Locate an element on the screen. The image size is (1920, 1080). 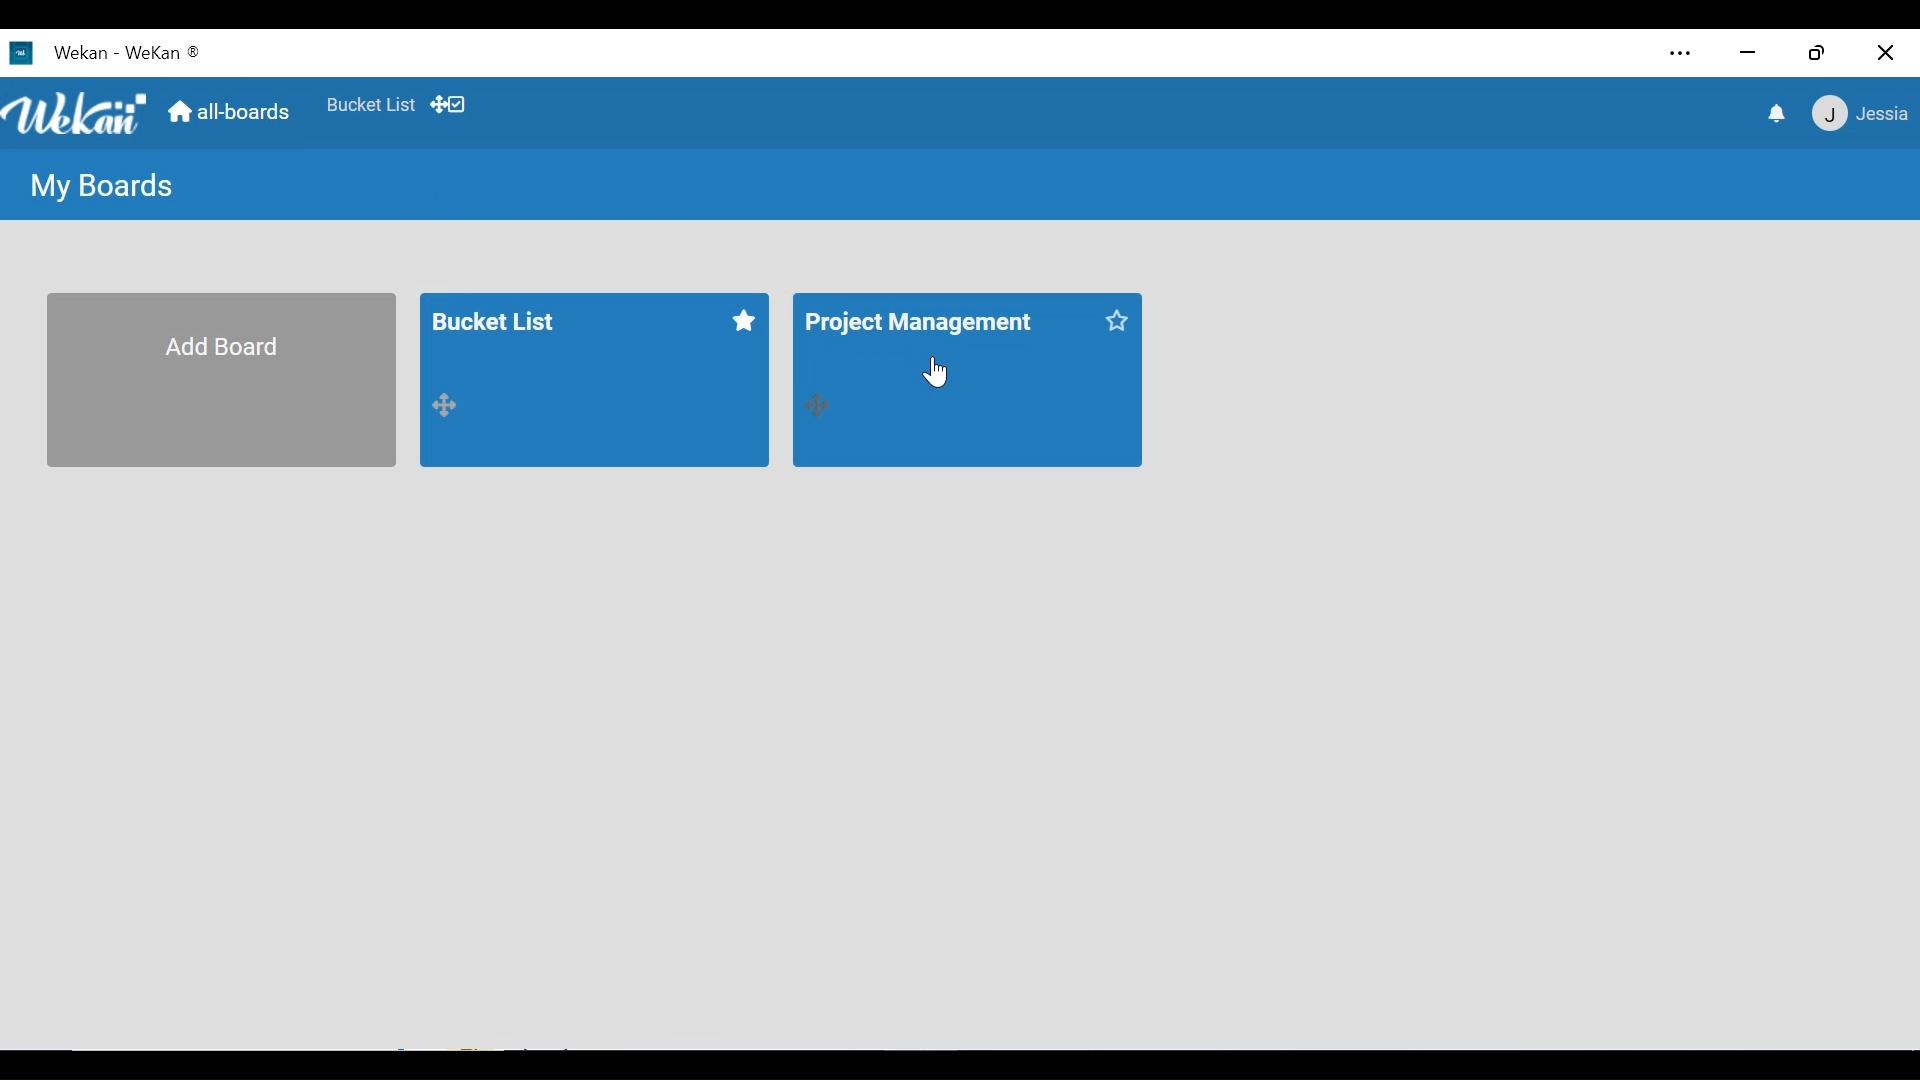
board 1 is located at coordinates (595, 403).